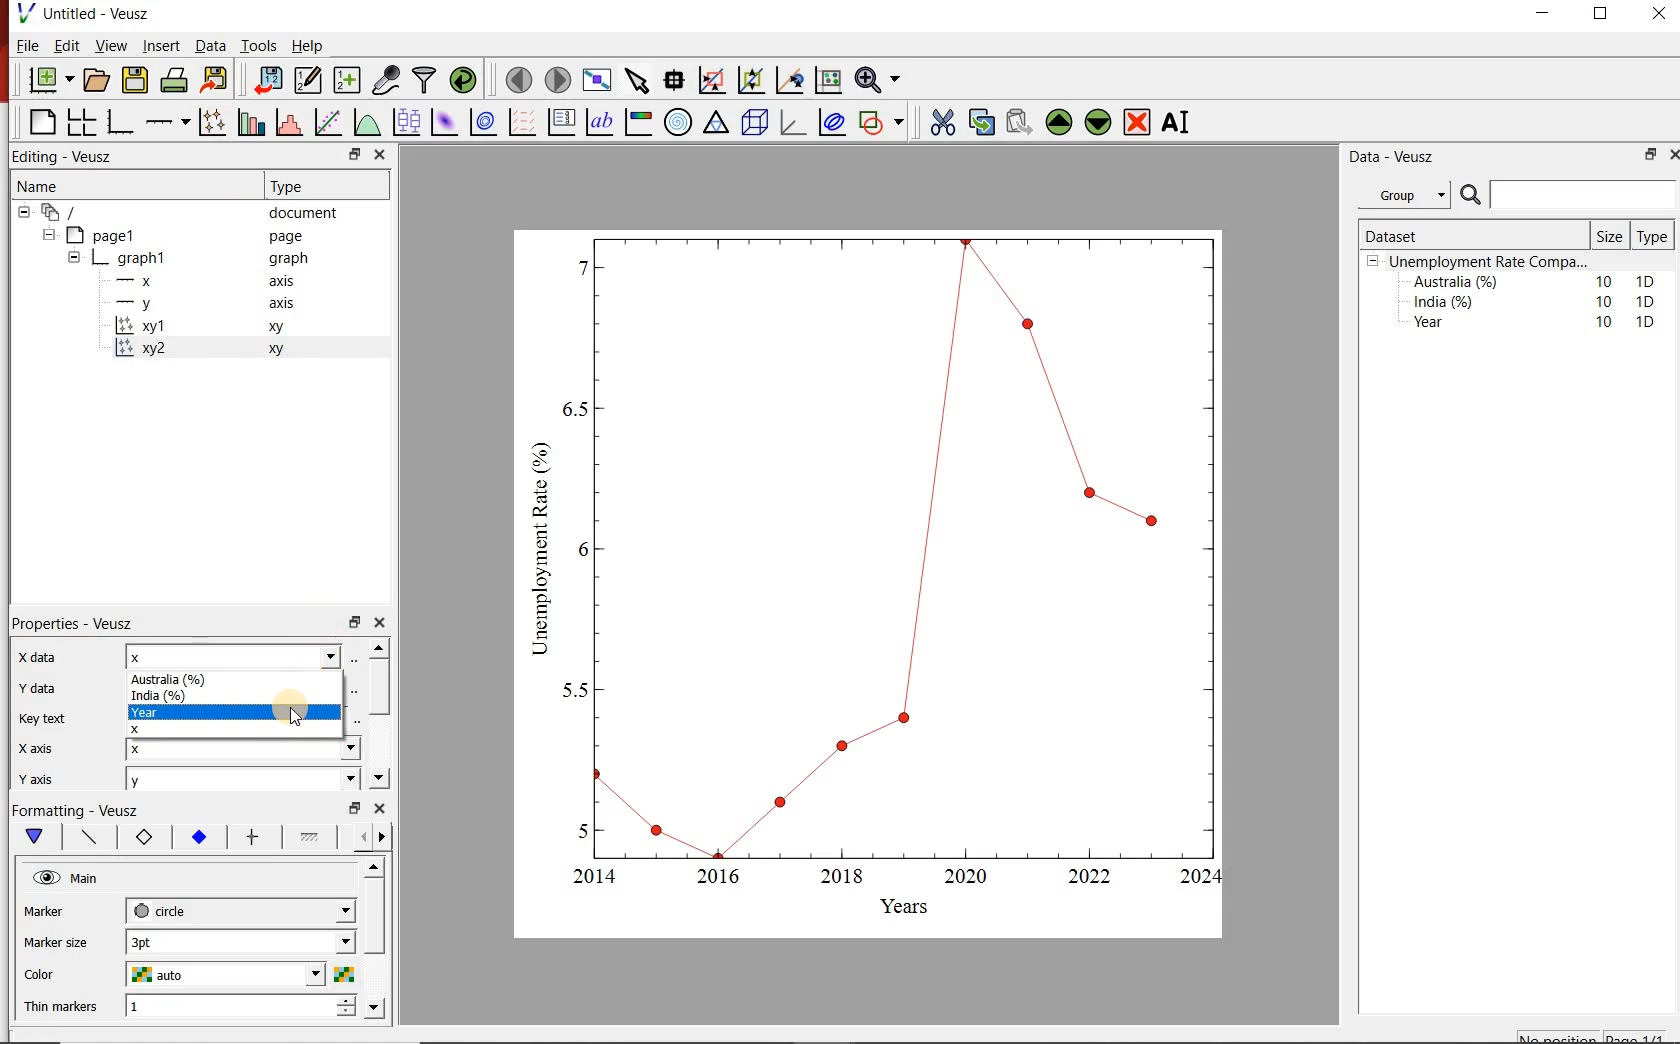 This screenshot has width=1680, height=1044. What do you see at coordinates (238, 732) in the screenshot?
I see `X` at bounding box center [238, 732].